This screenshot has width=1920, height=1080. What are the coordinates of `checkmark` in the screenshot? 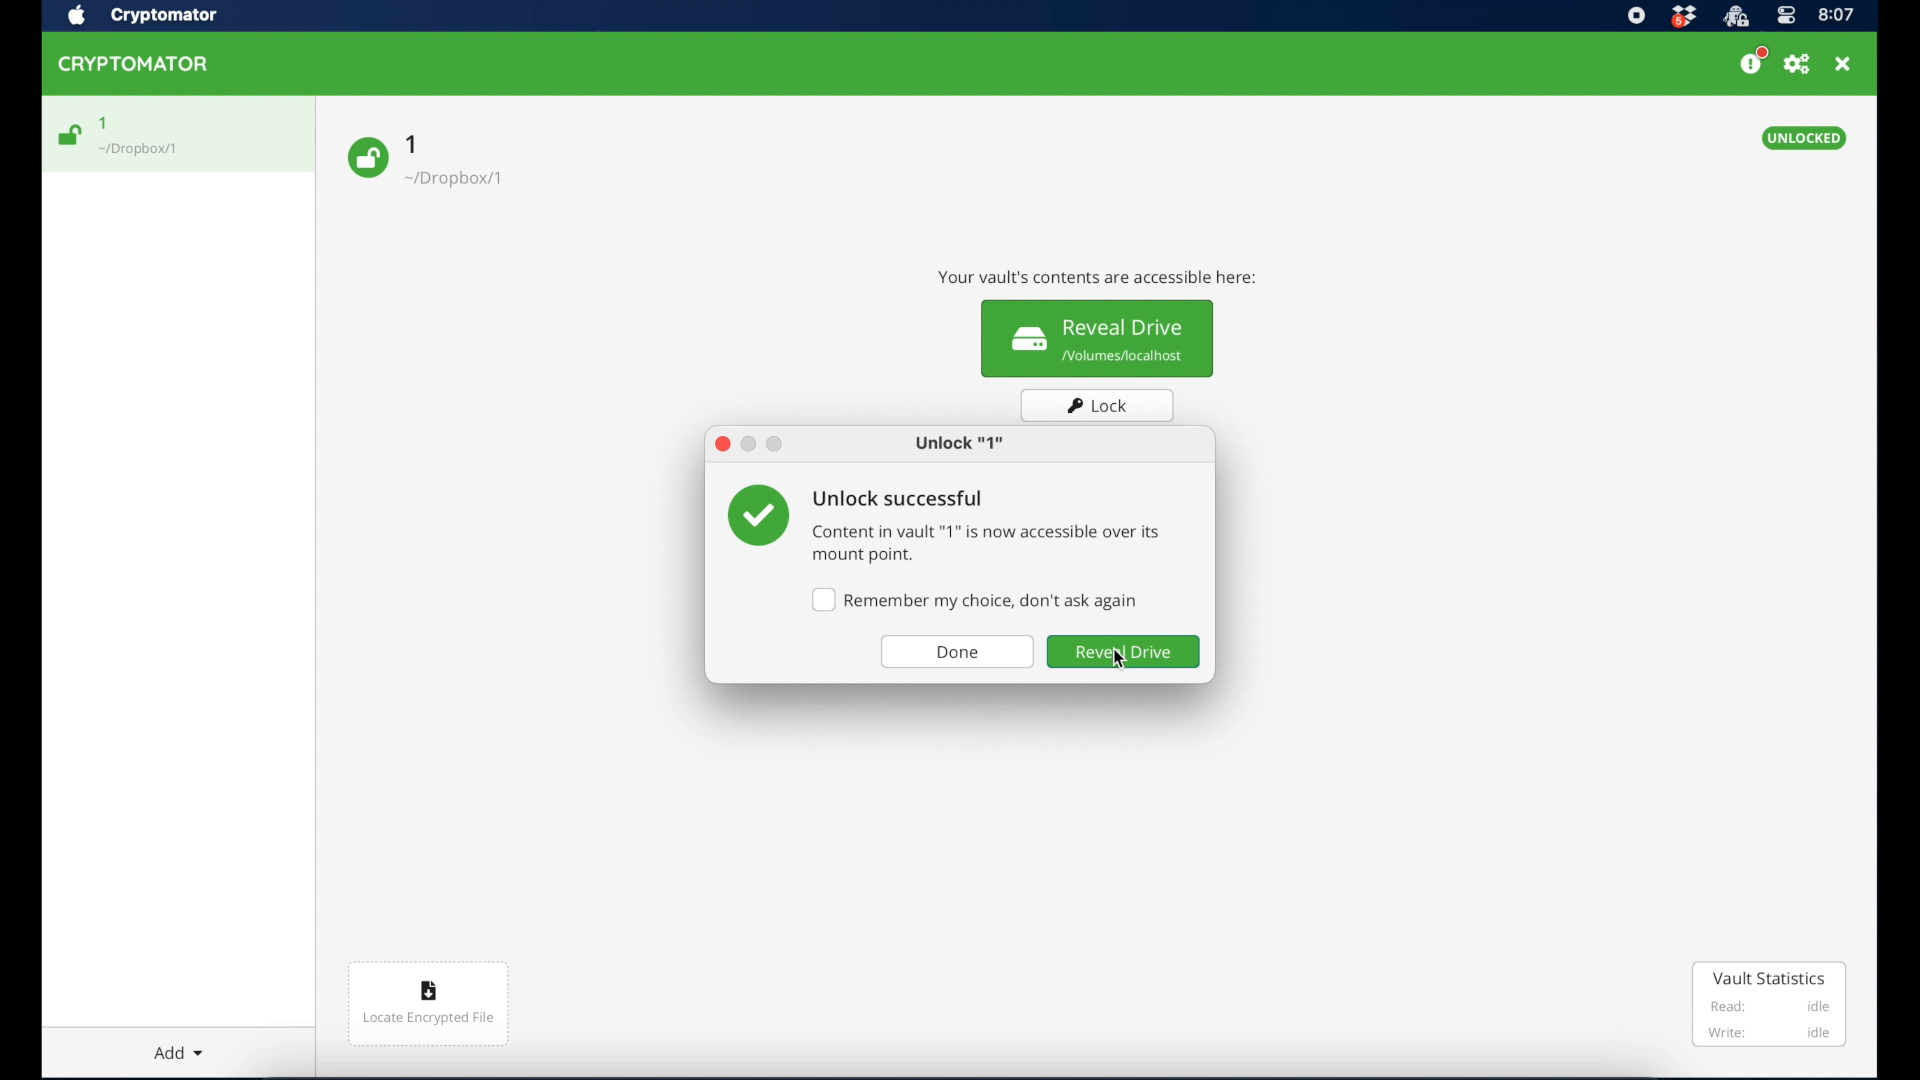 It's located at (757, 515).